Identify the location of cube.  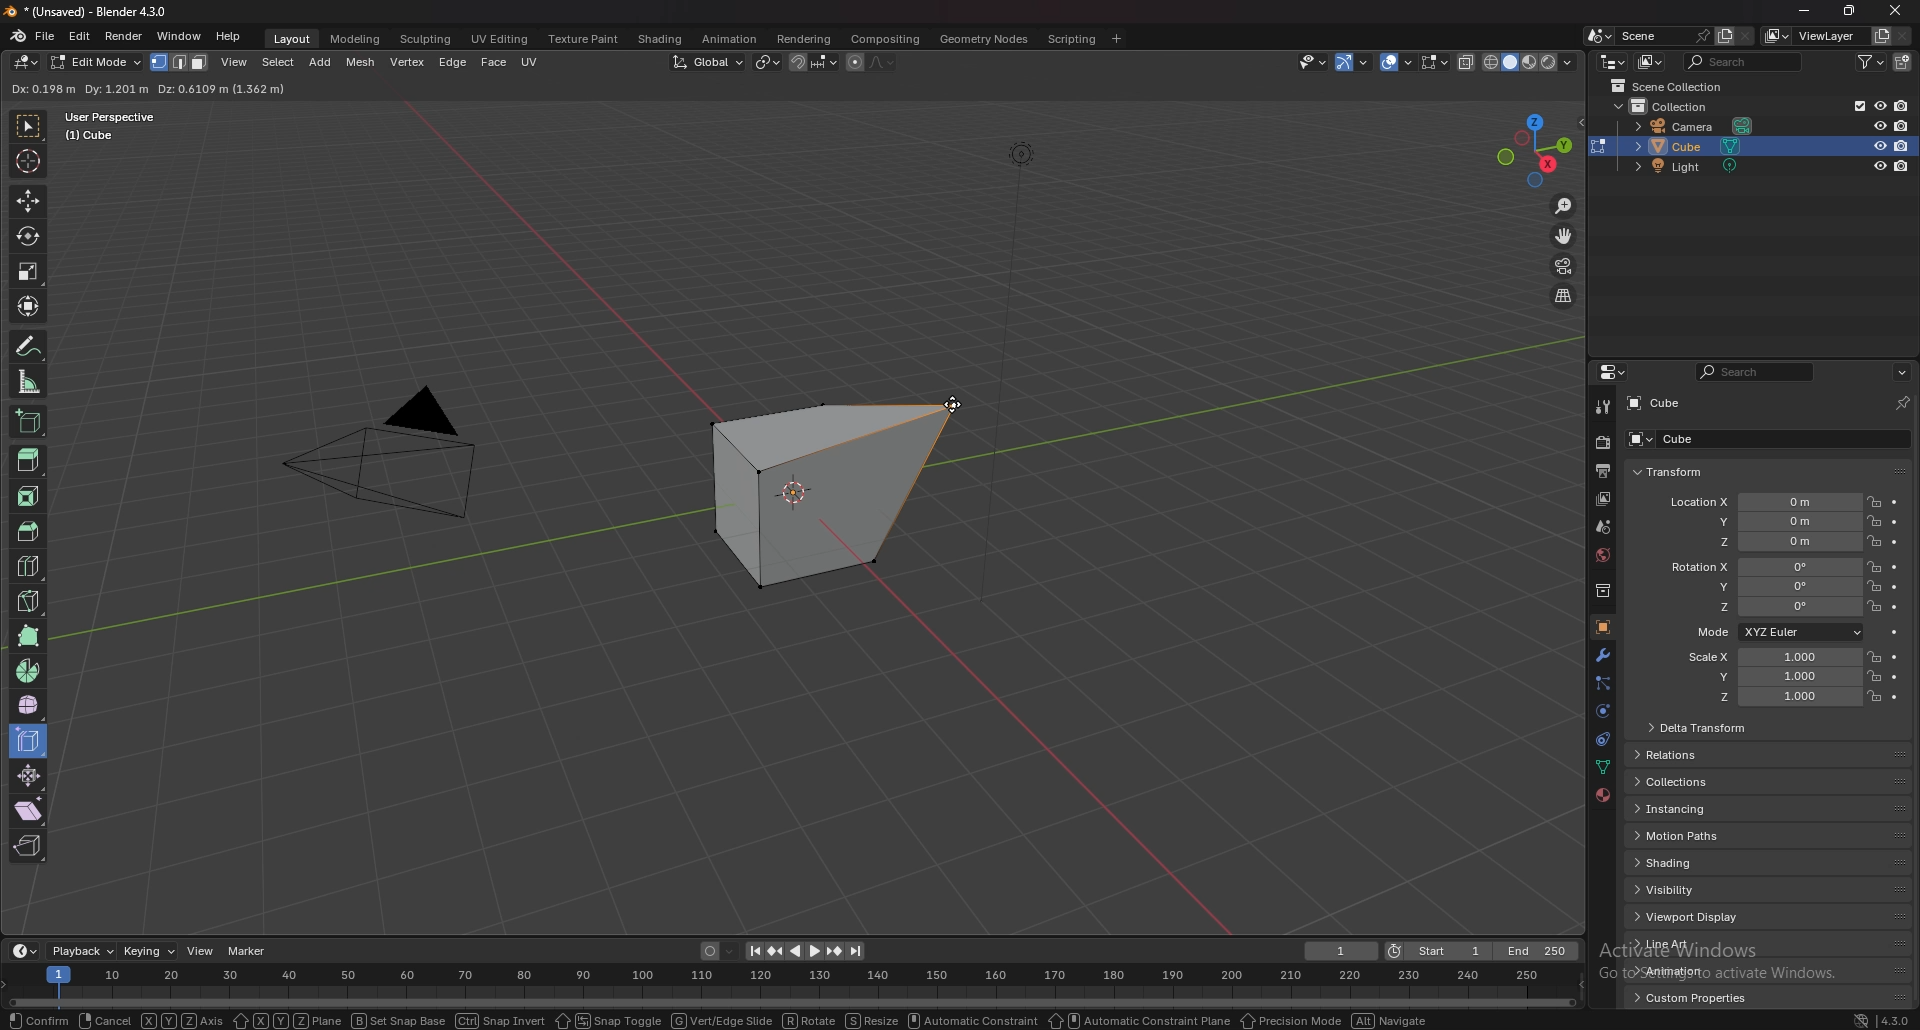
(839, 487).